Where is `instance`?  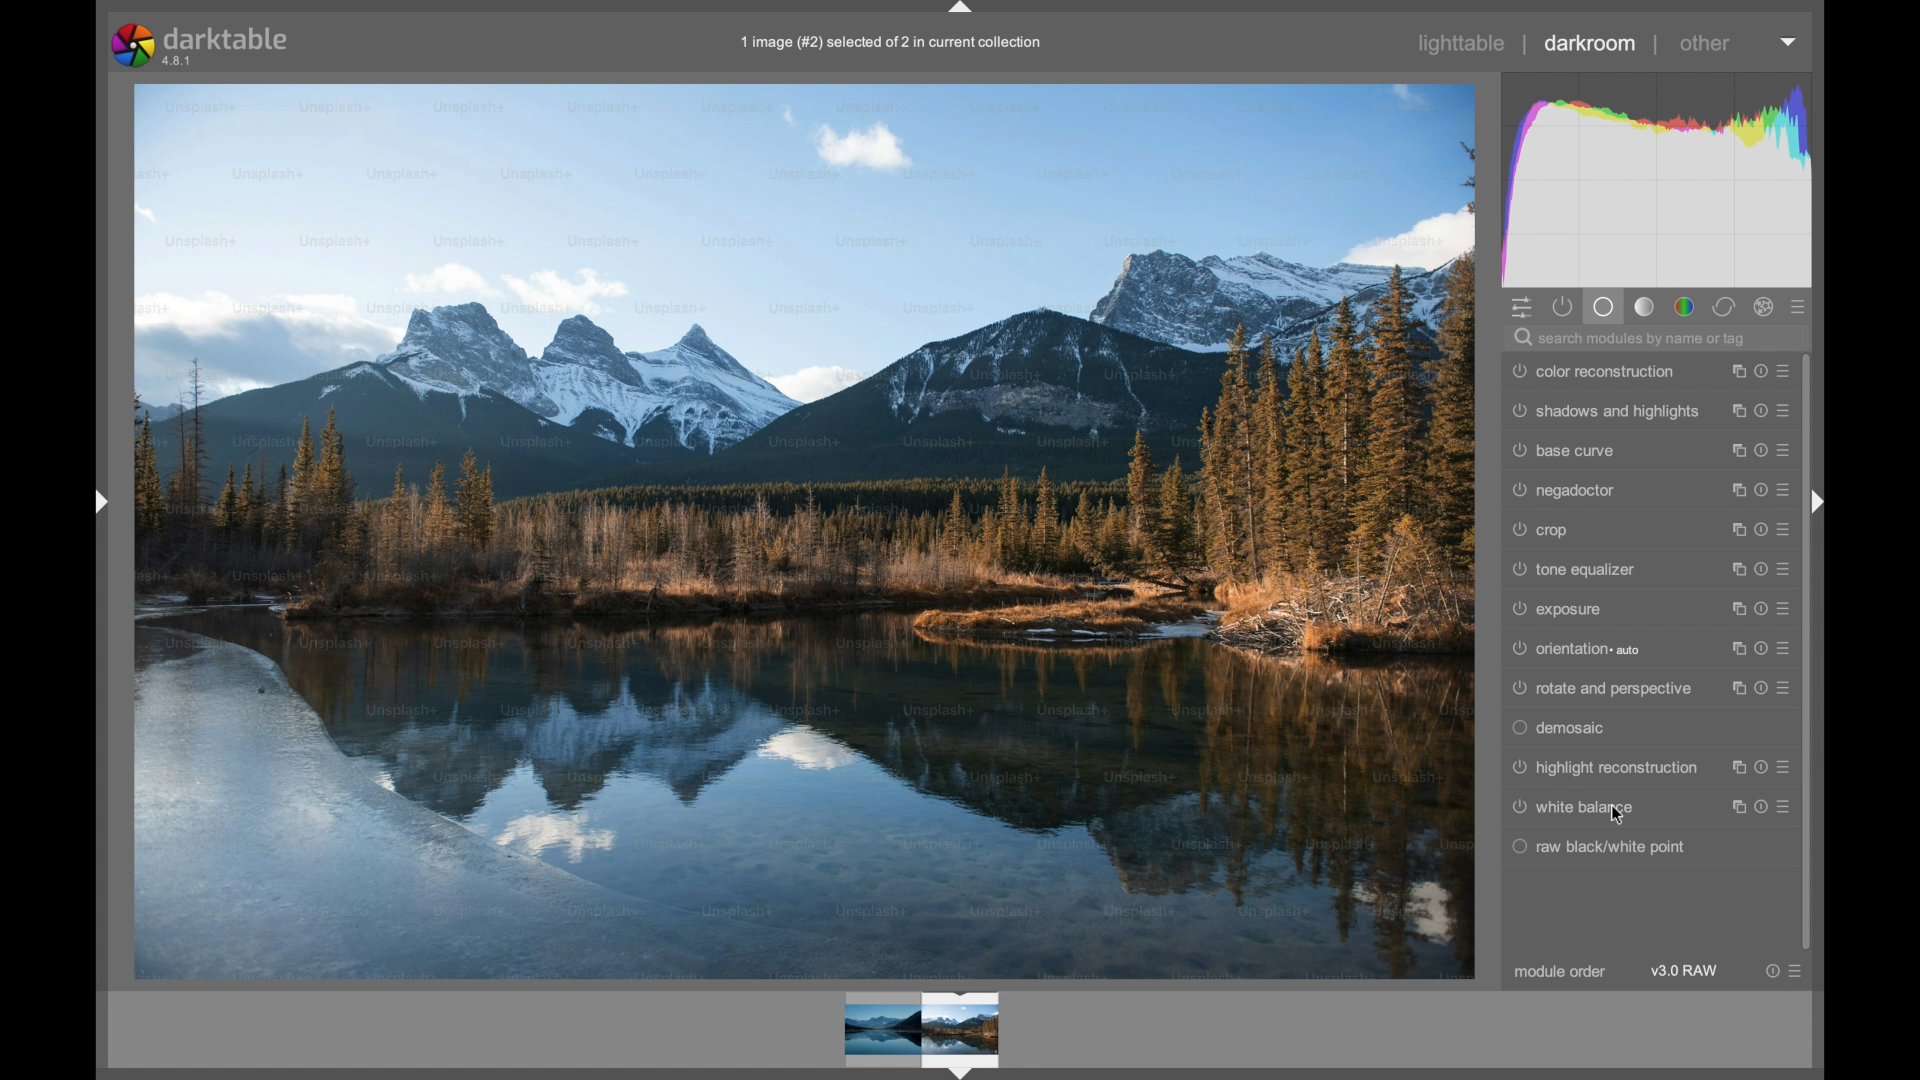
instance is located at coordinates (1733, 408).